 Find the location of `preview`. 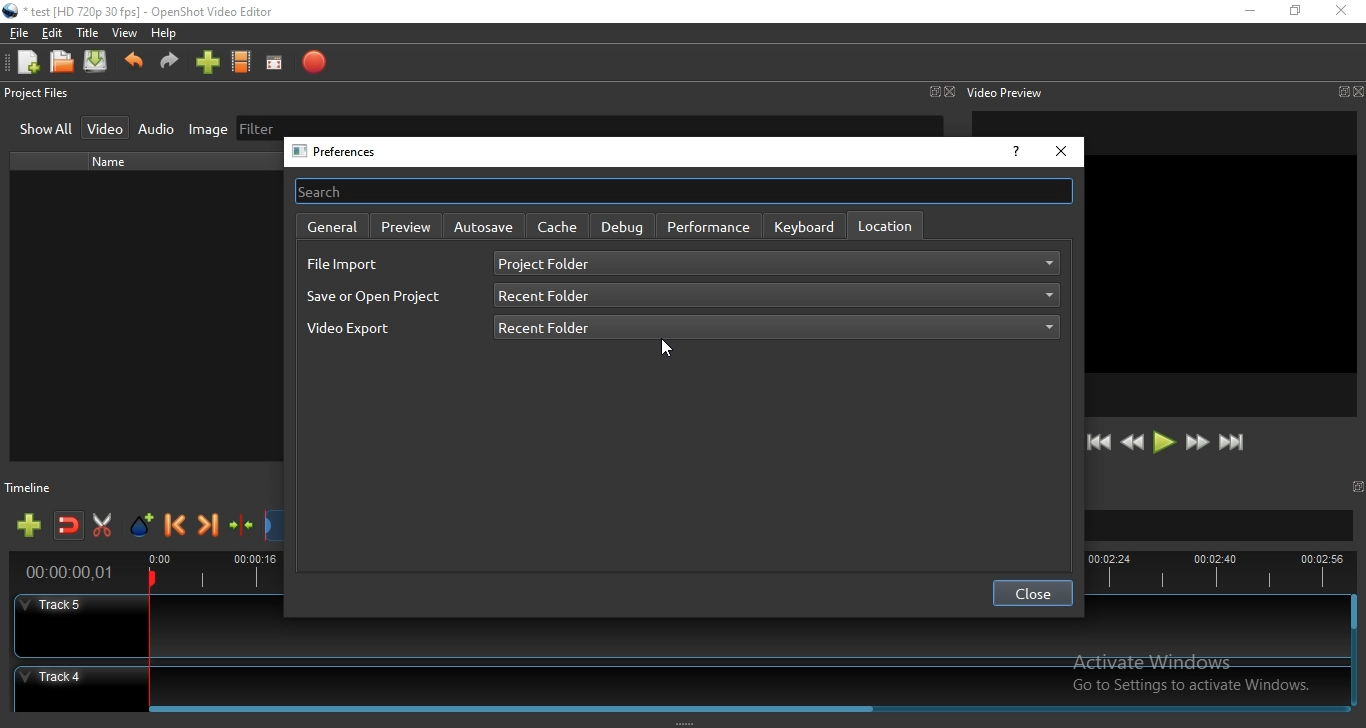

preview is located at coordinates (406, 225).